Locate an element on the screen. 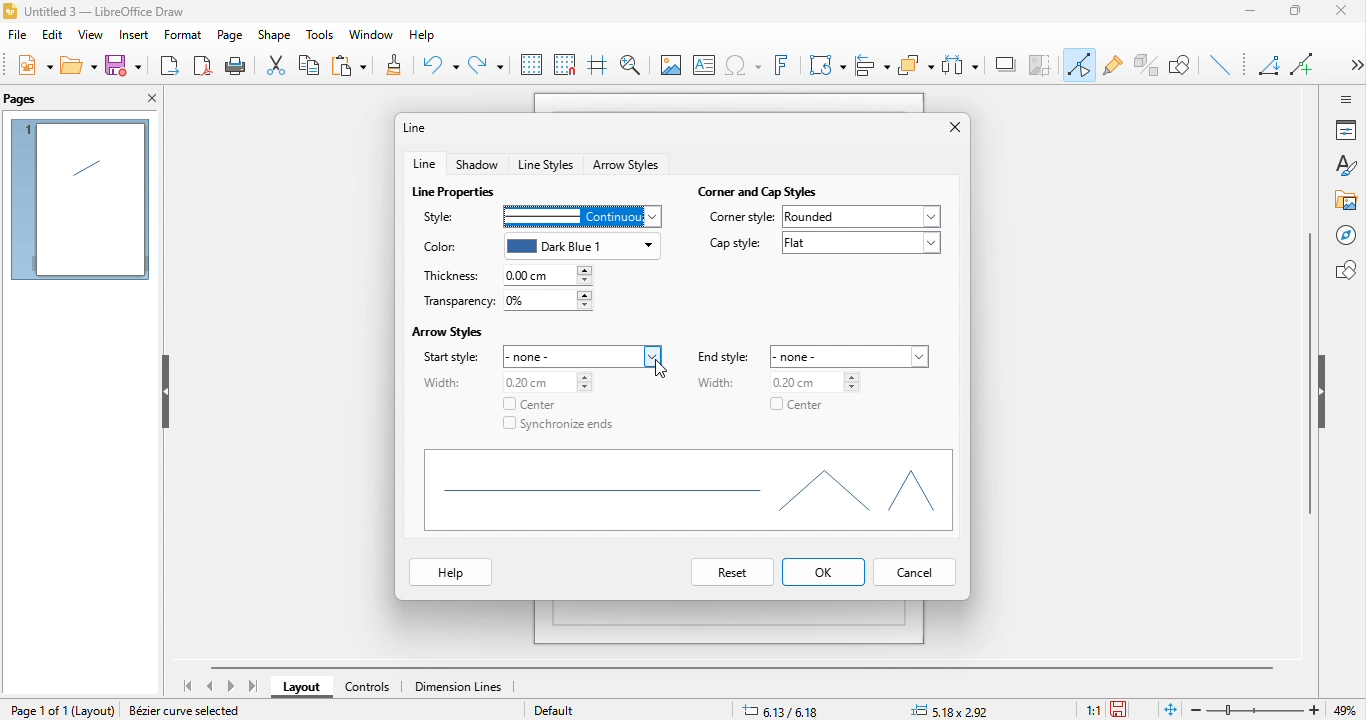 The width and height of the screenshot is (1366, 720). none is located at coordinates (584, 354).